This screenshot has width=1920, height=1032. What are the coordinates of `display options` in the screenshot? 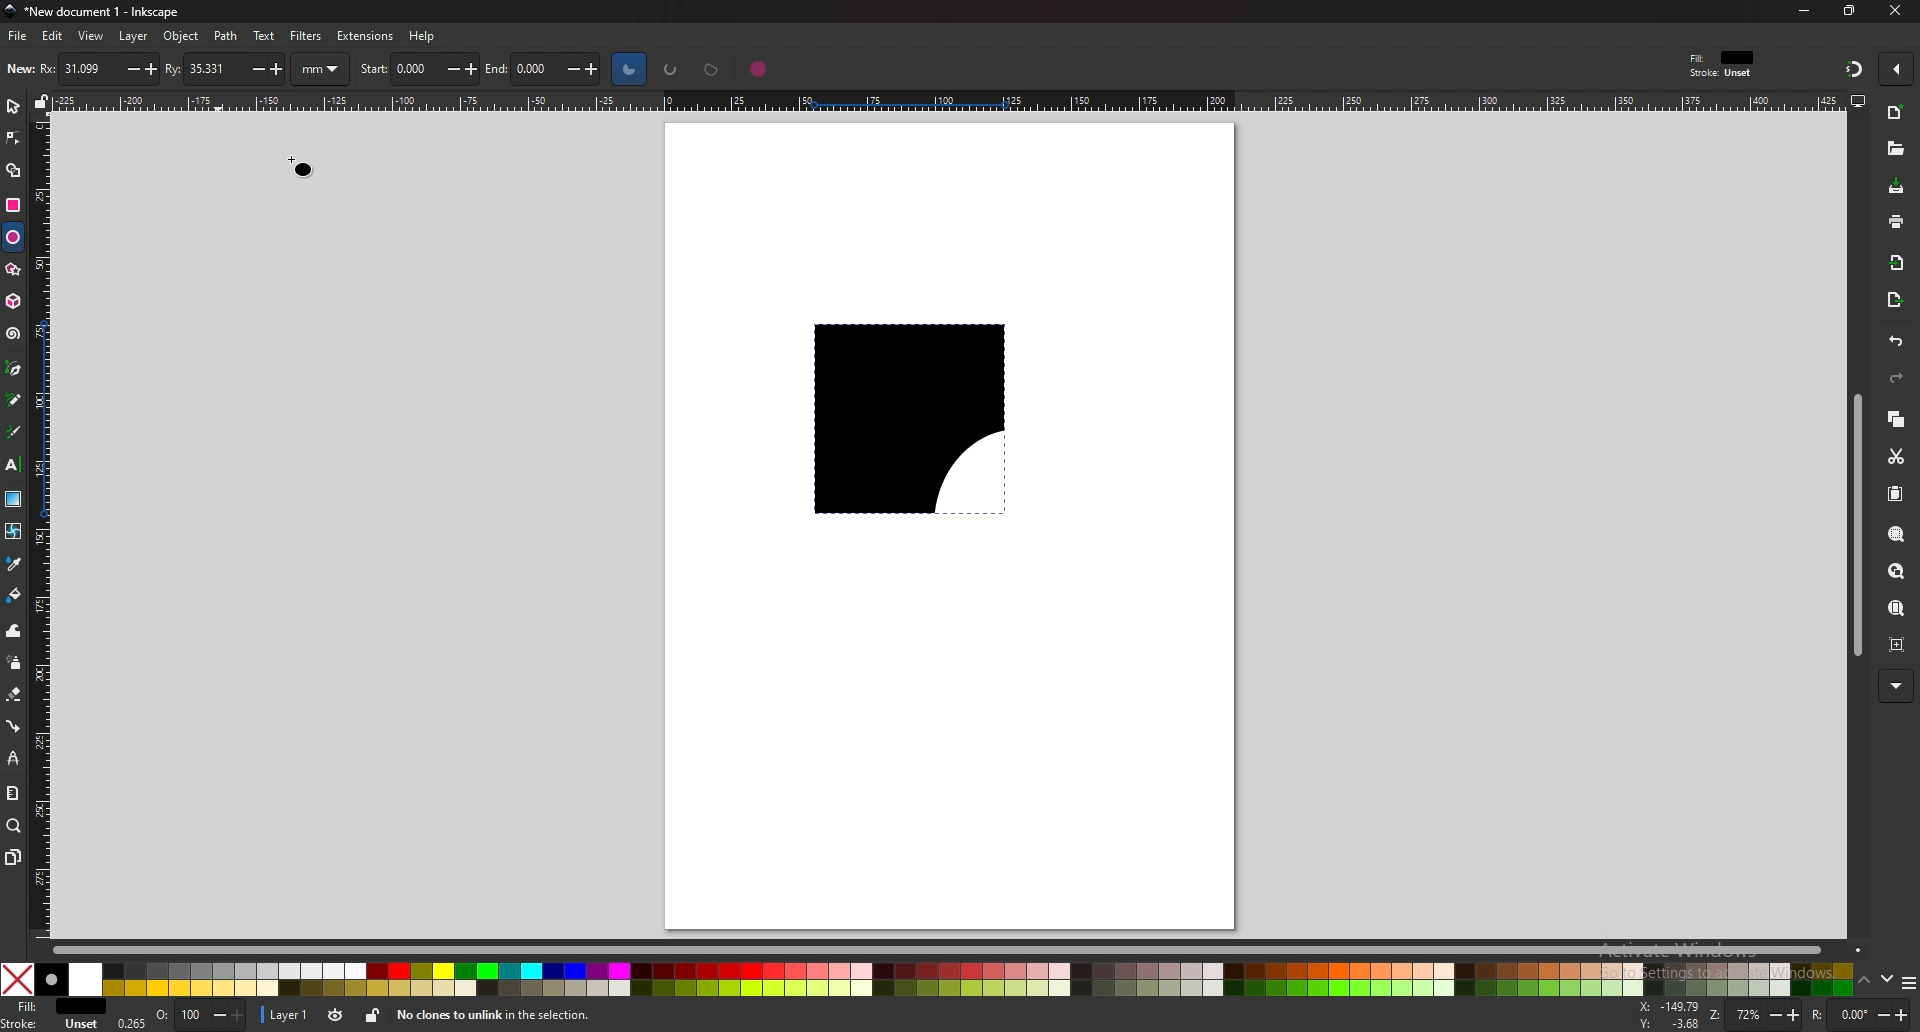 It's located at (1857, 100).